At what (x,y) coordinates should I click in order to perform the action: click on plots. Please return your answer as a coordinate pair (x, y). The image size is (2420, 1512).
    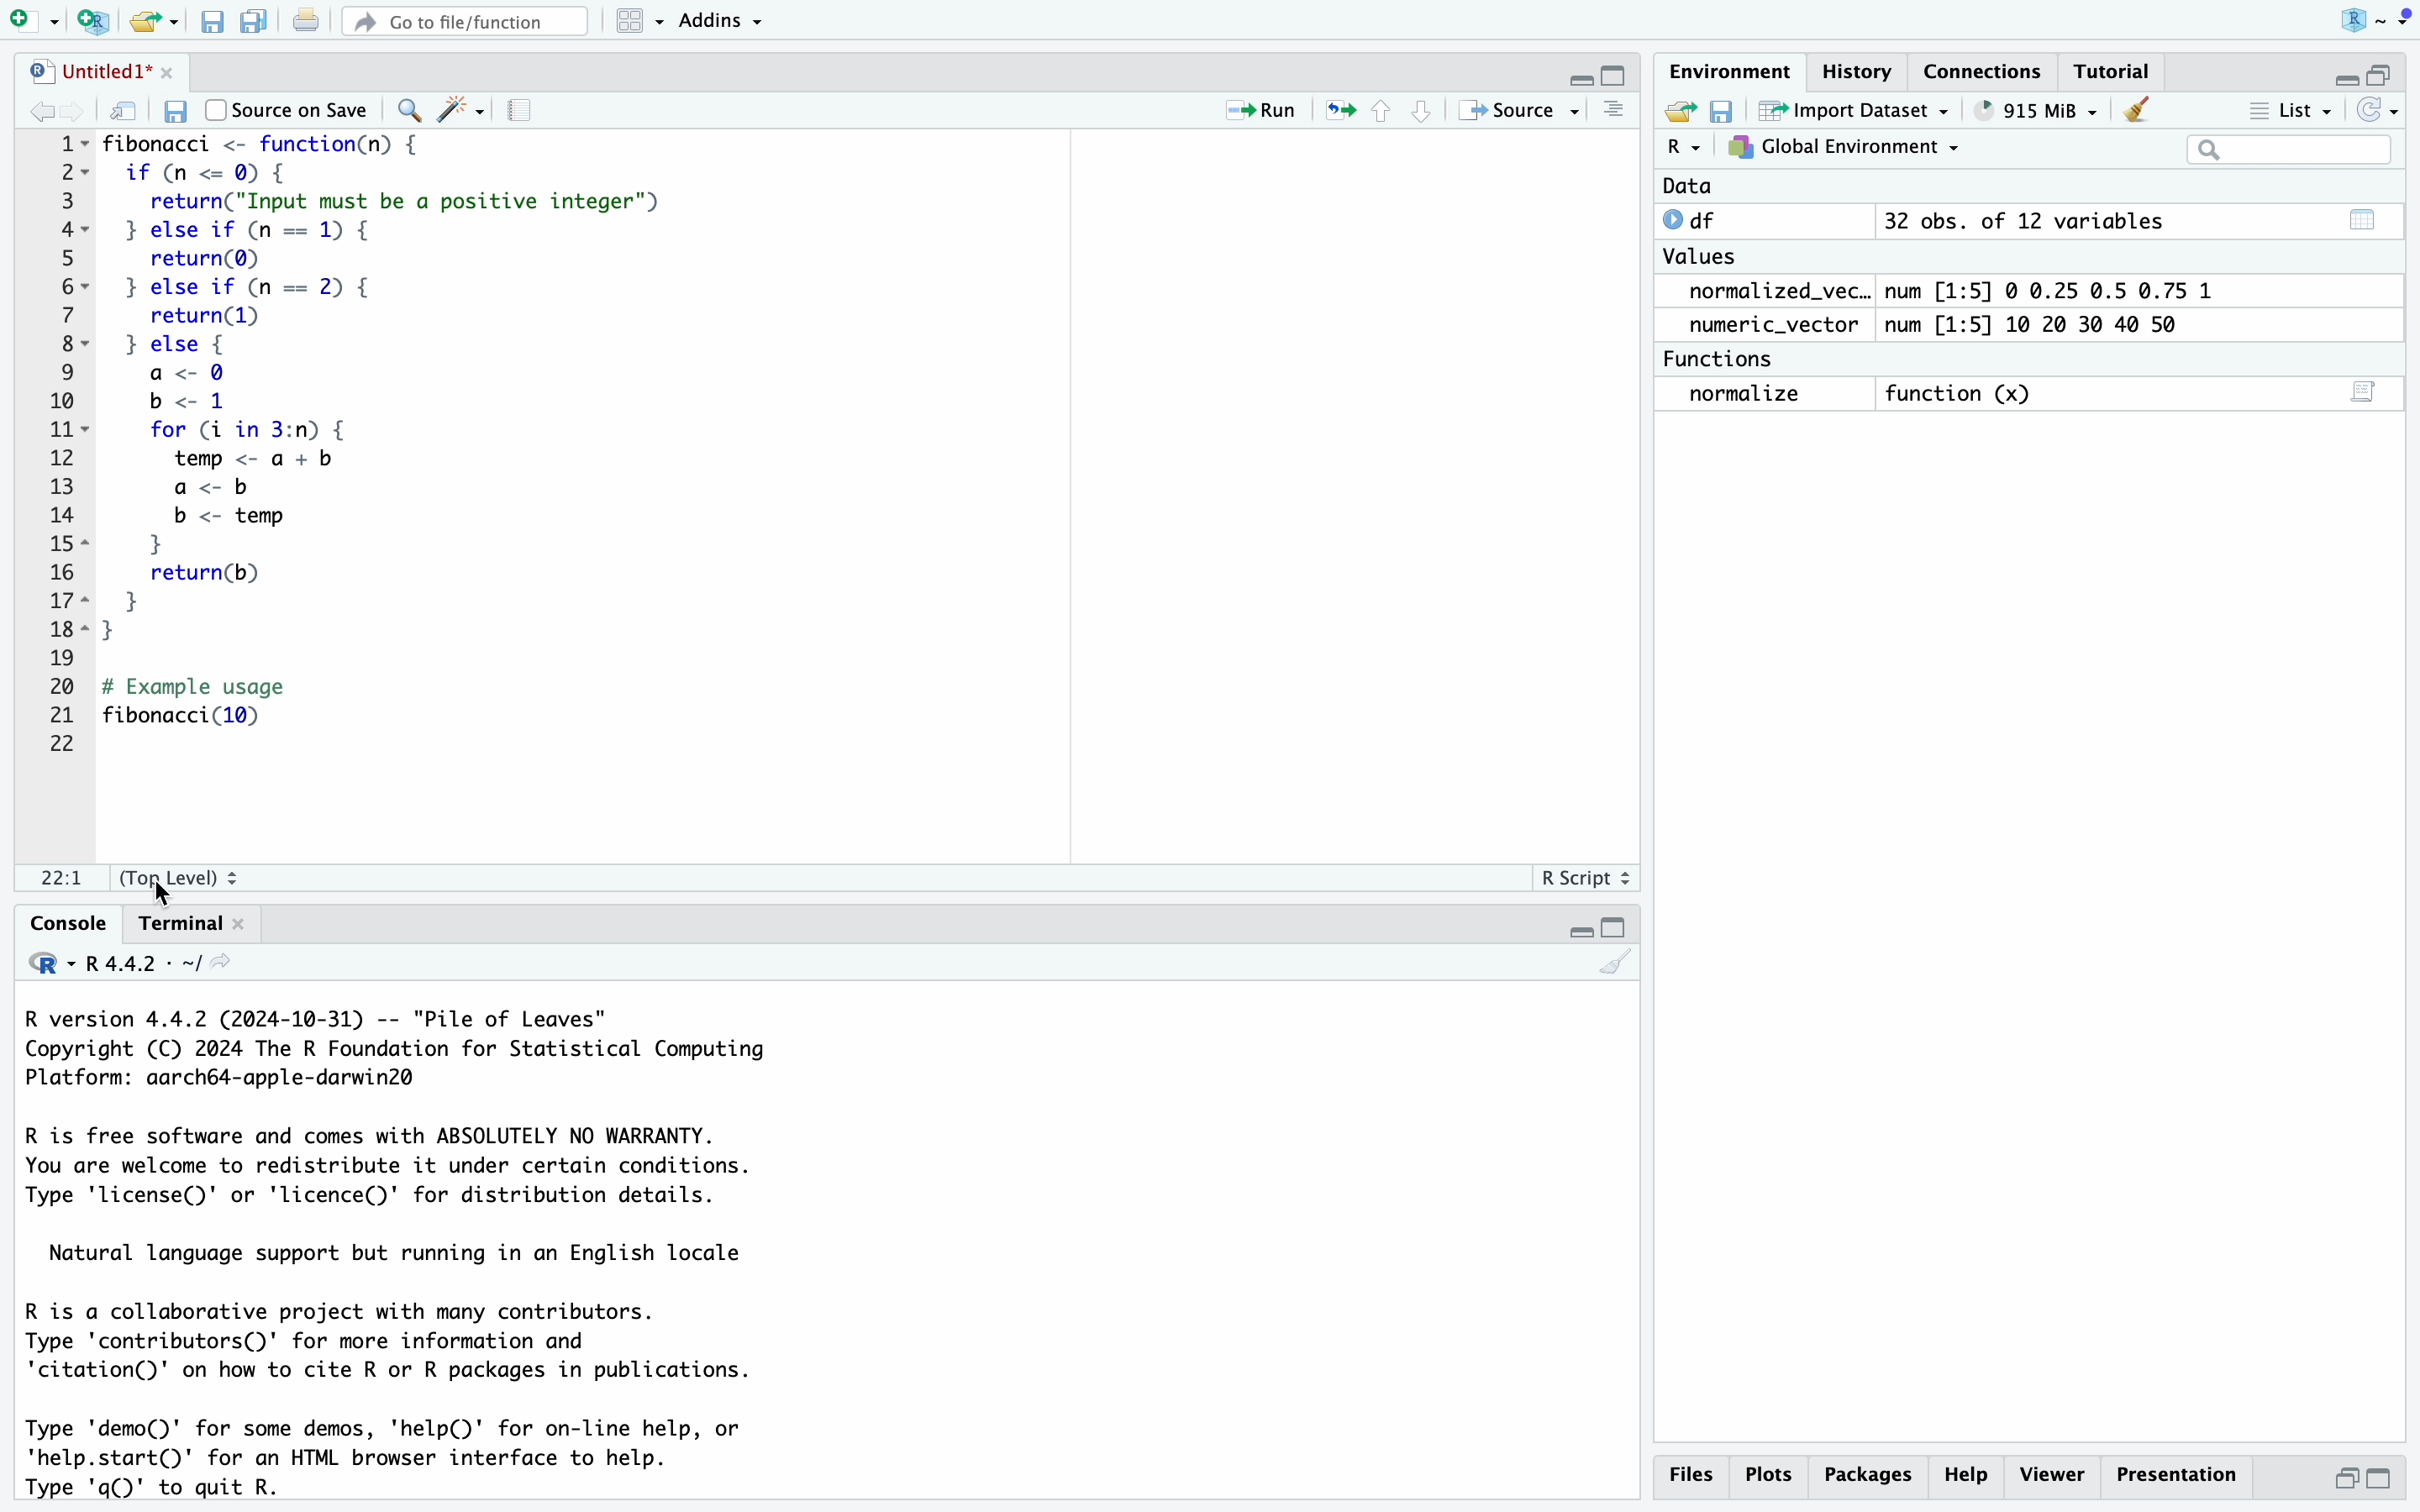
    Looking at the image, I should click on (1769, 1476).